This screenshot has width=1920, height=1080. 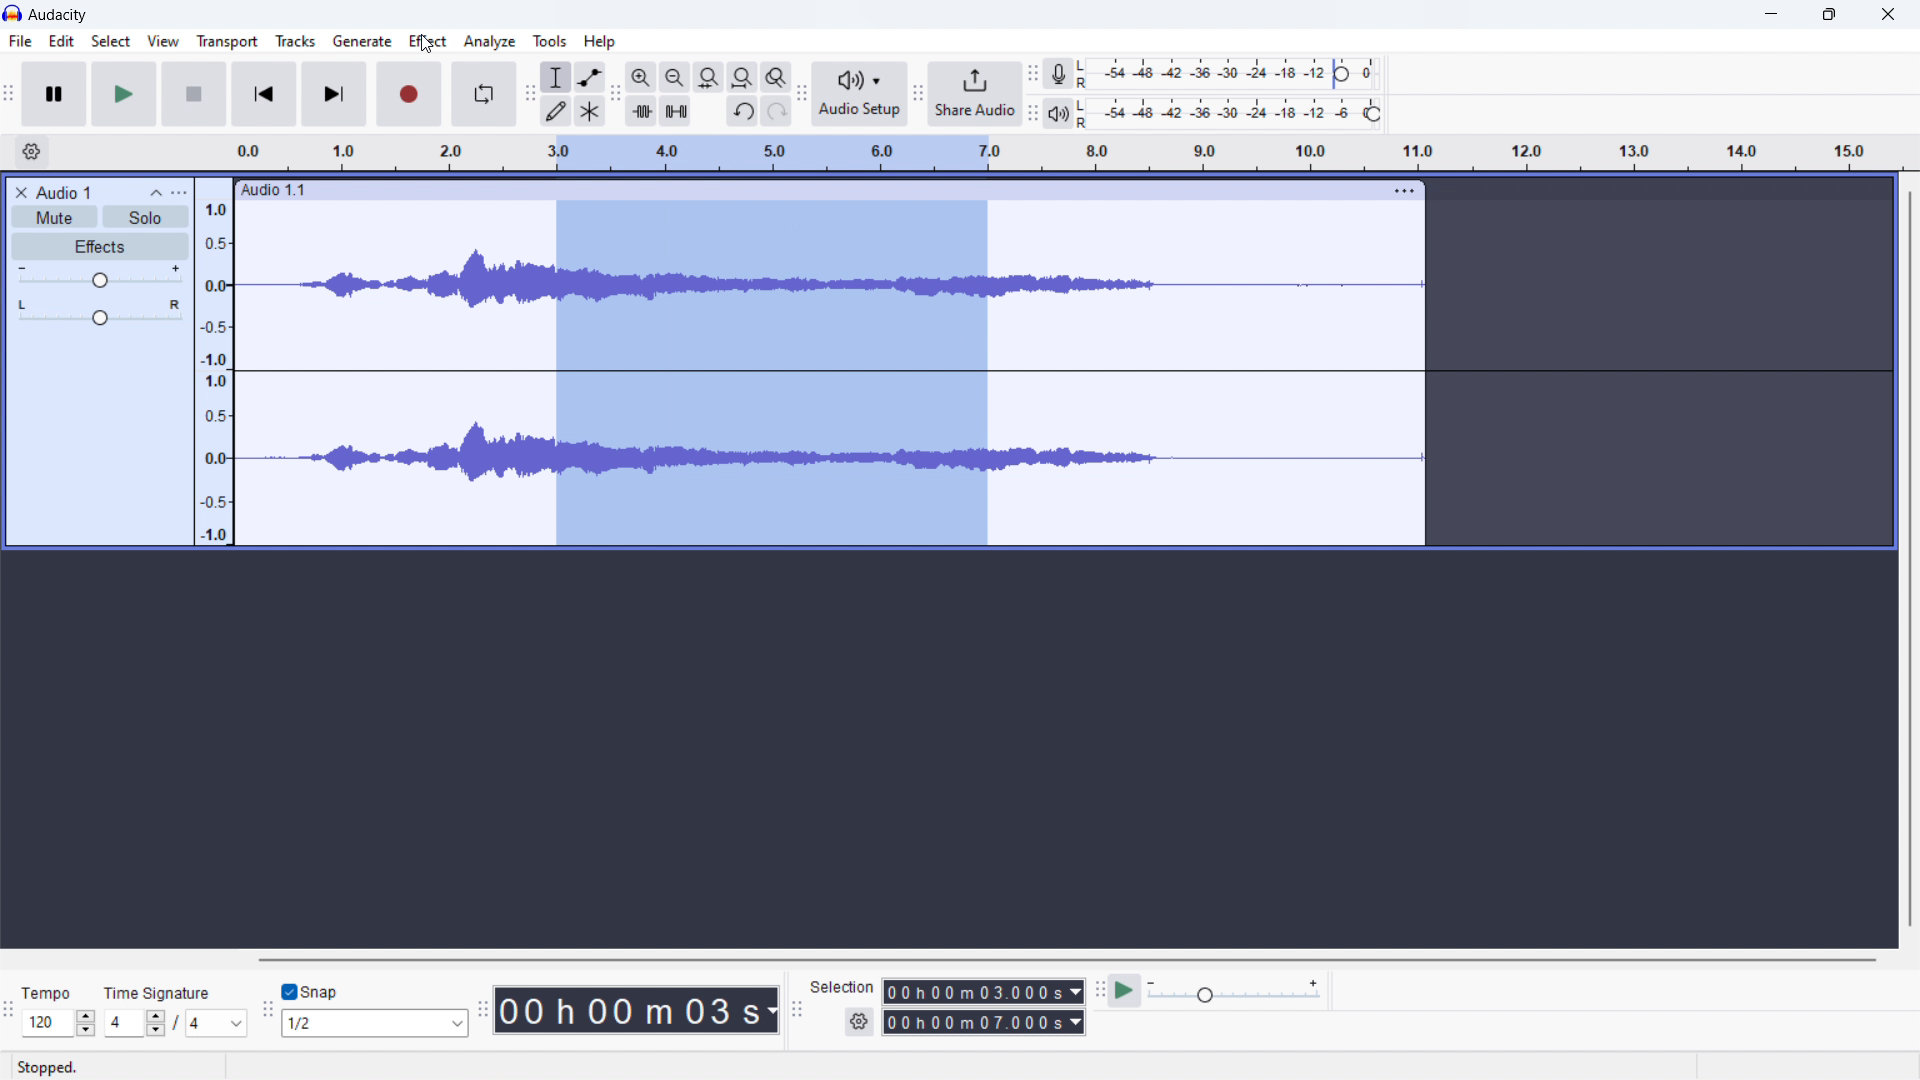 I want to click on play-at-speed toolbar, so click(x=1101, y=989).